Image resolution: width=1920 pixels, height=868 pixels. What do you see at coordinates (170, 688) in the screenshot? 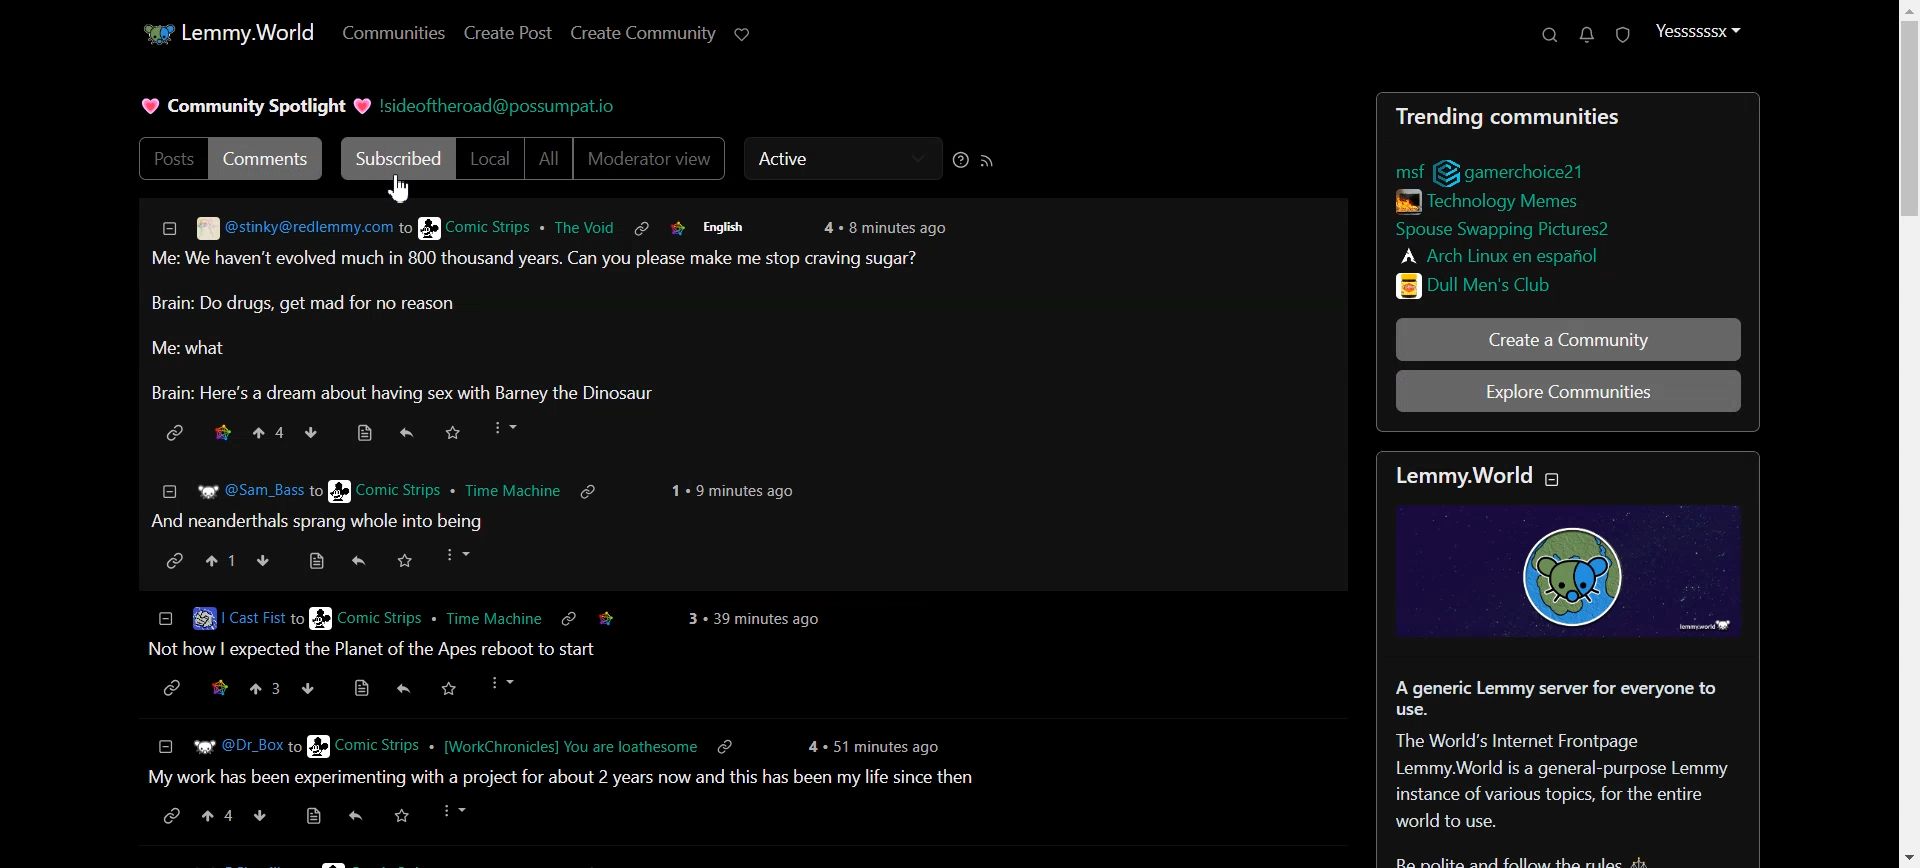
I see `copy link` at bounding box center [170, 688].